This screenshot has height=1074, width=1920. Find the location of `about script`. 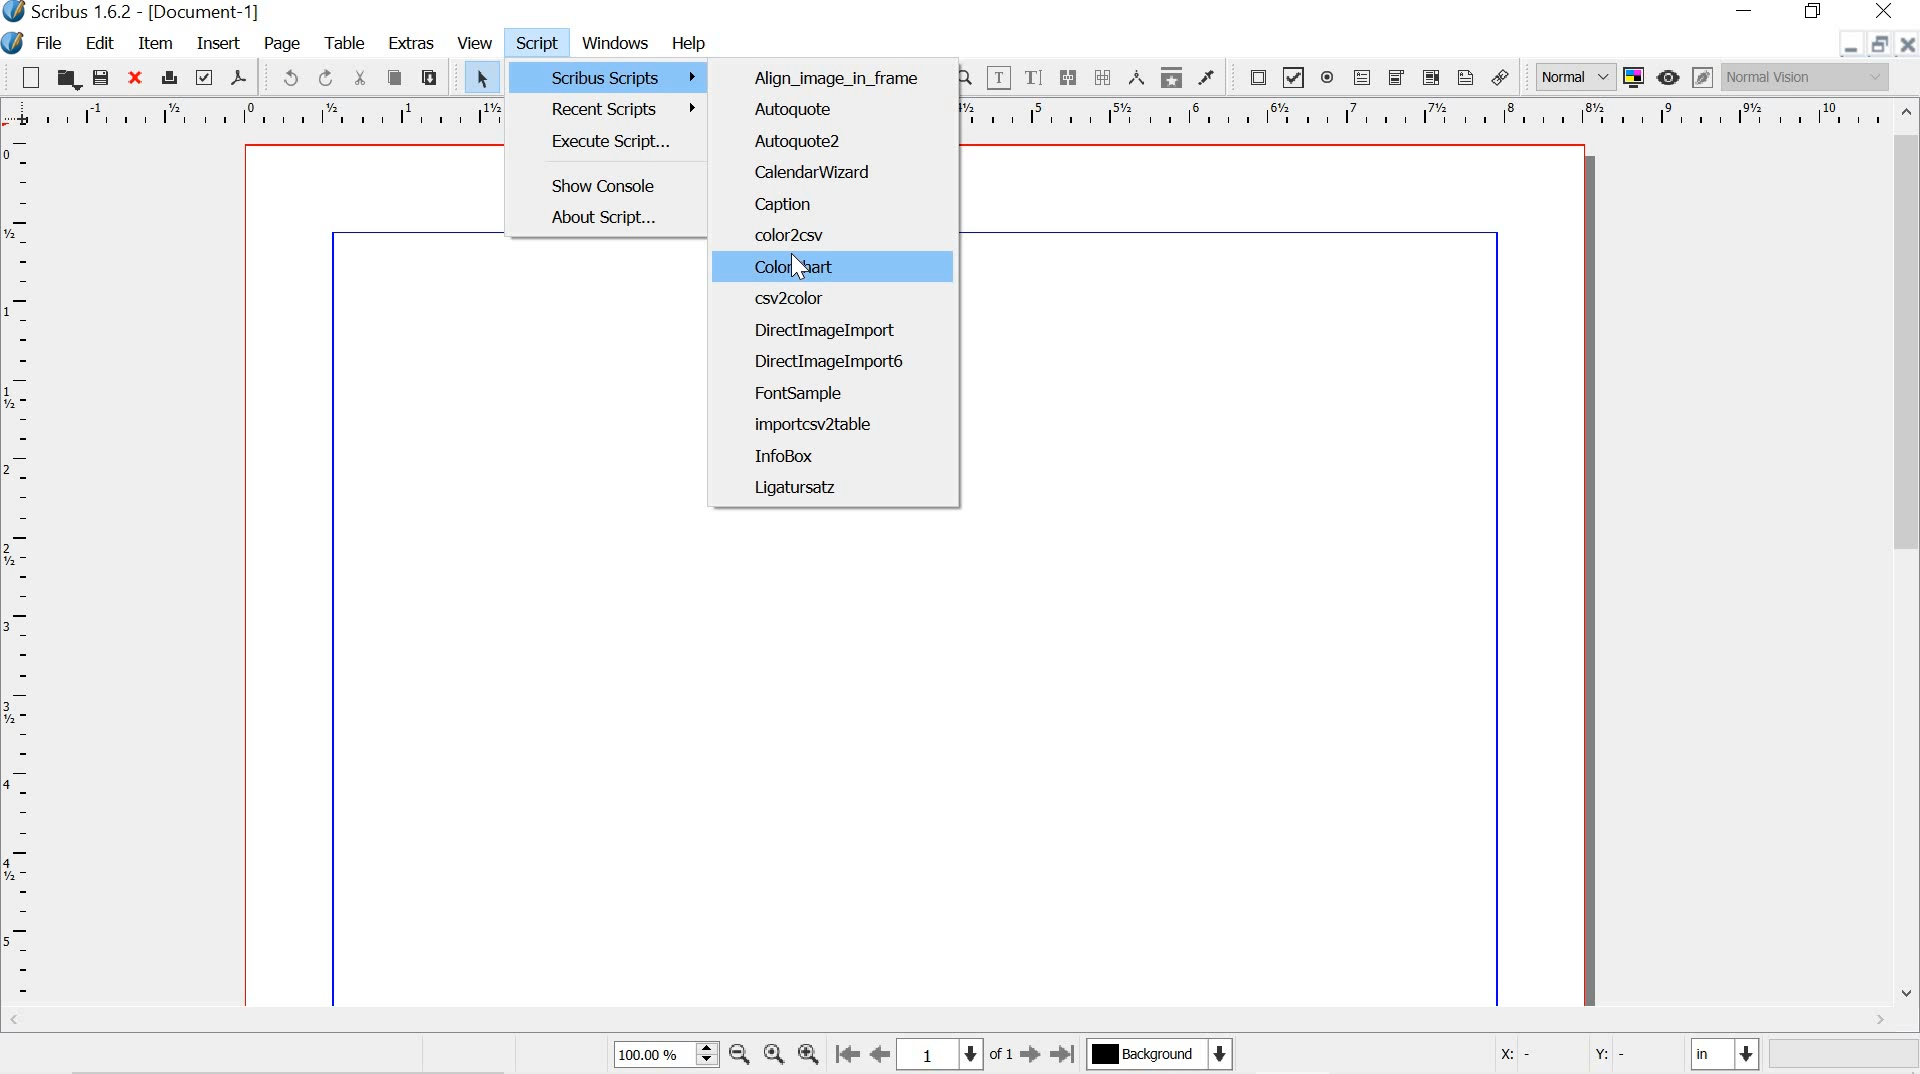

about script is located at coordinates (604, 218).